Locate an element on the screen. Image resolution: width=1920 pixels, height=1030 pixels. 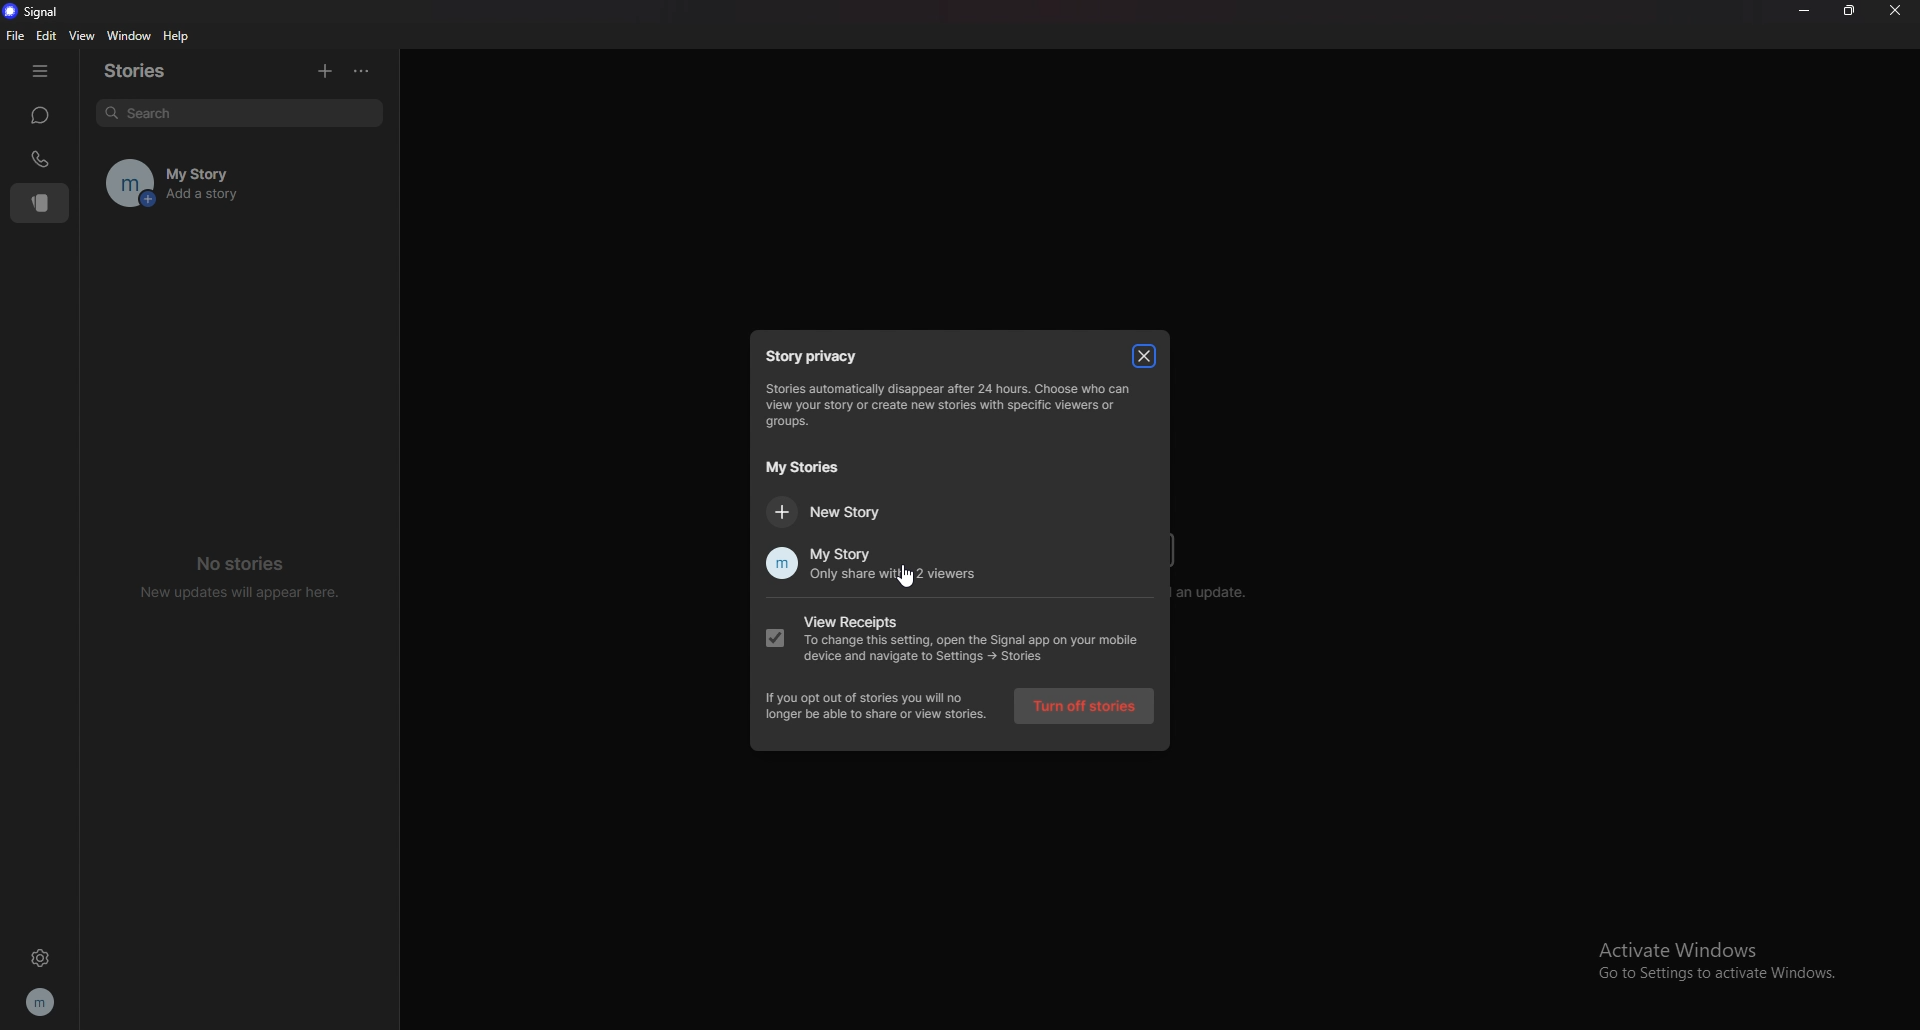
search is located at coordinates (239, 115).